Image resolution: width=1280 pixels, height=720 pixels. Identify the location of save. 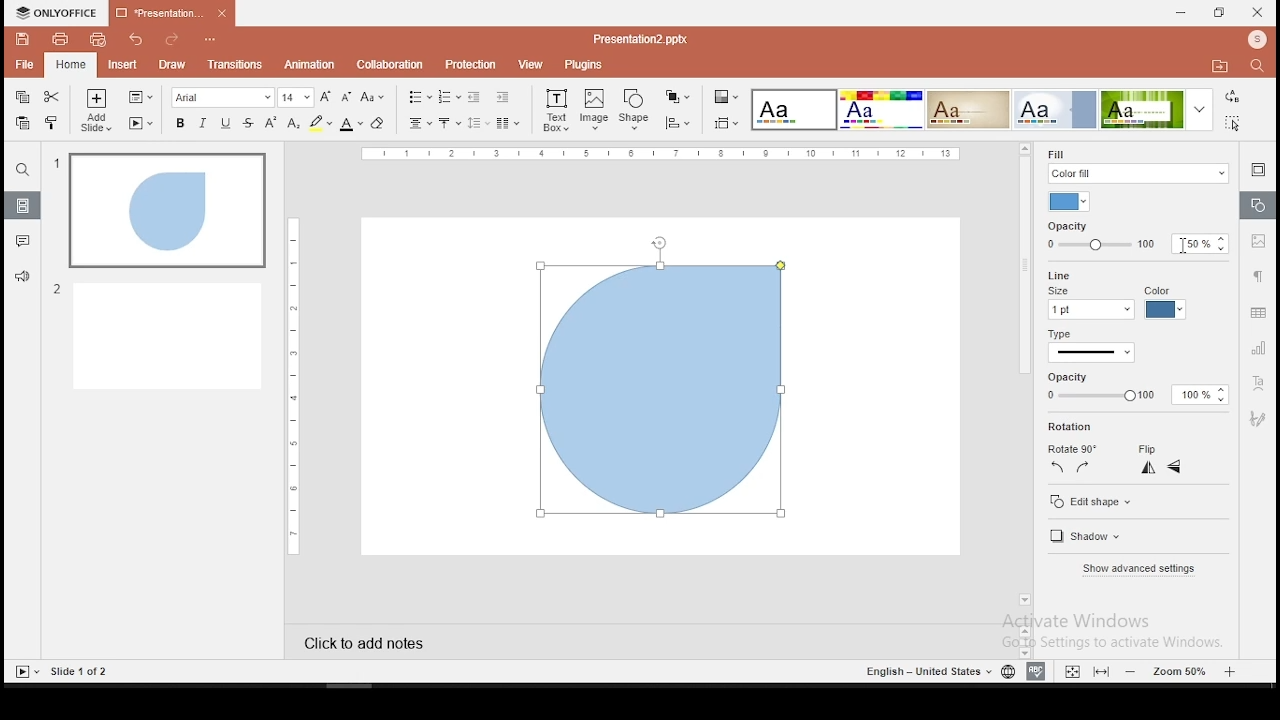
(22, 39).